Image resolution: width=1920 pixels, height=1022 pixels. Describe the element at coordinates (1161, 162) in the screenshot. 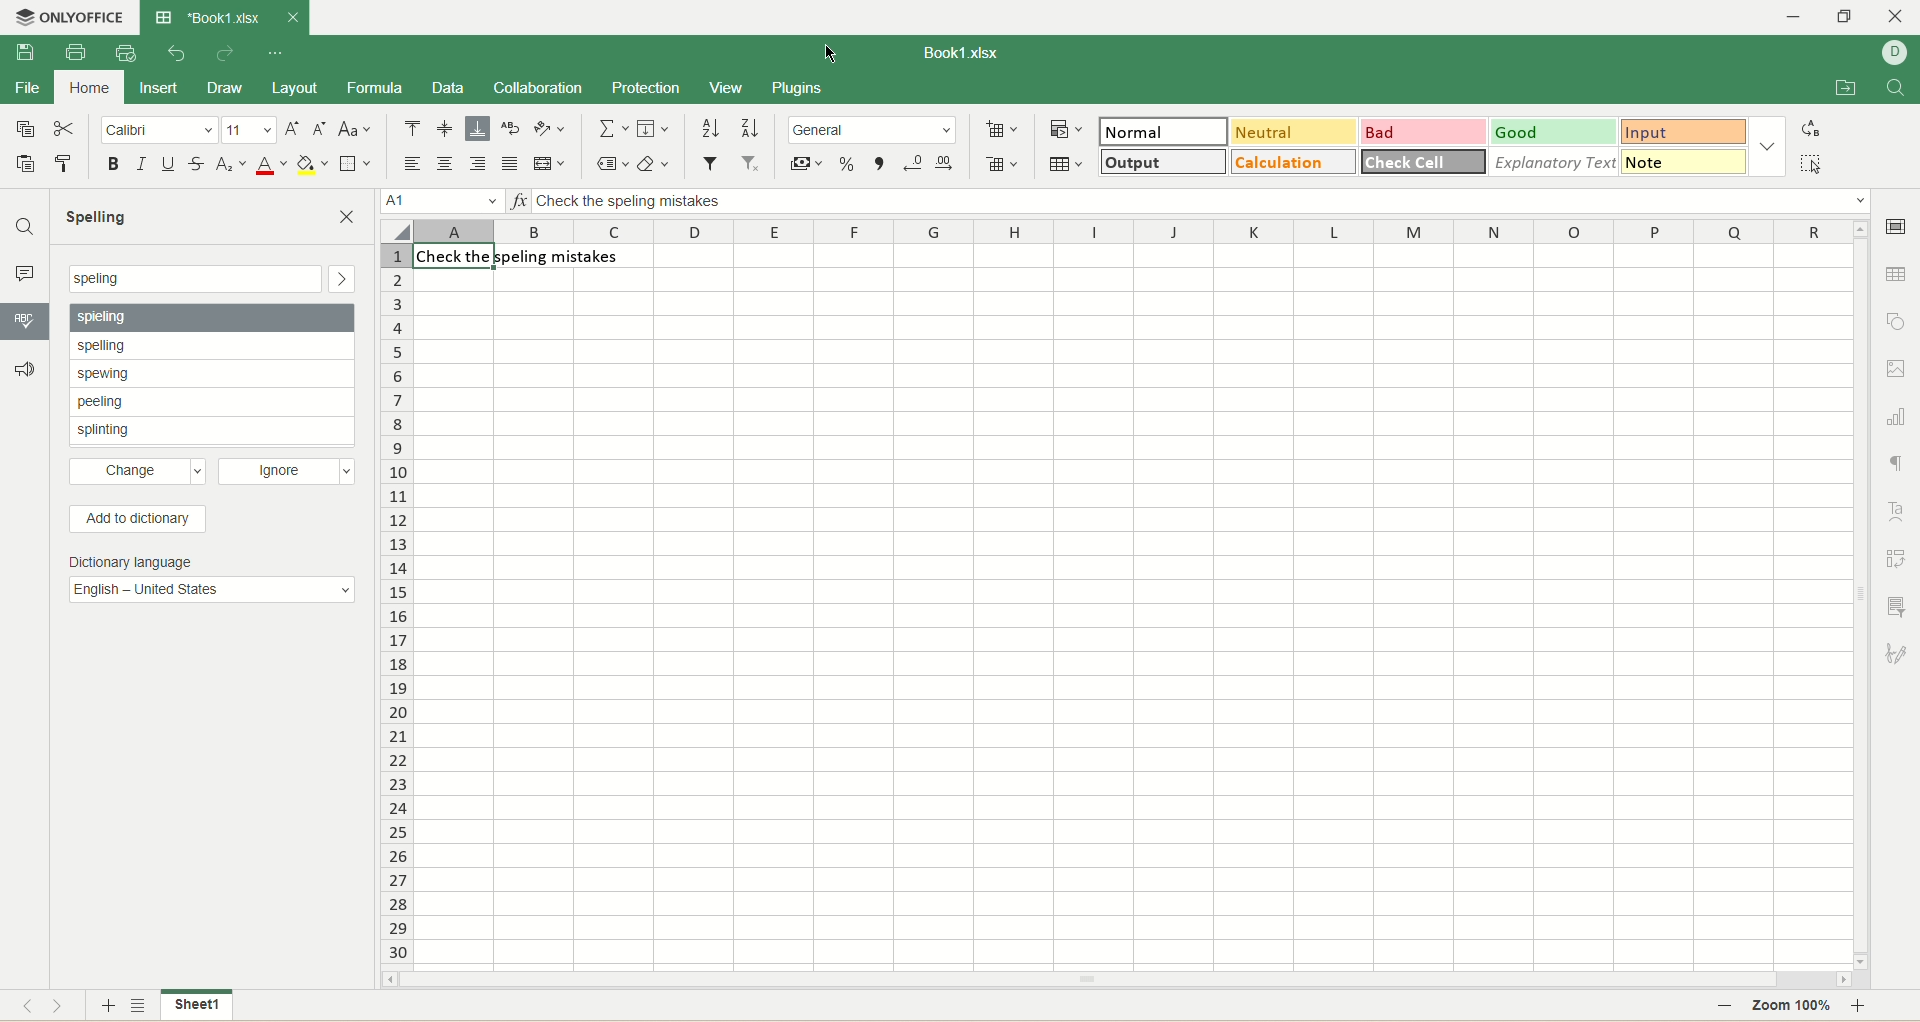

I see `output` at that location.